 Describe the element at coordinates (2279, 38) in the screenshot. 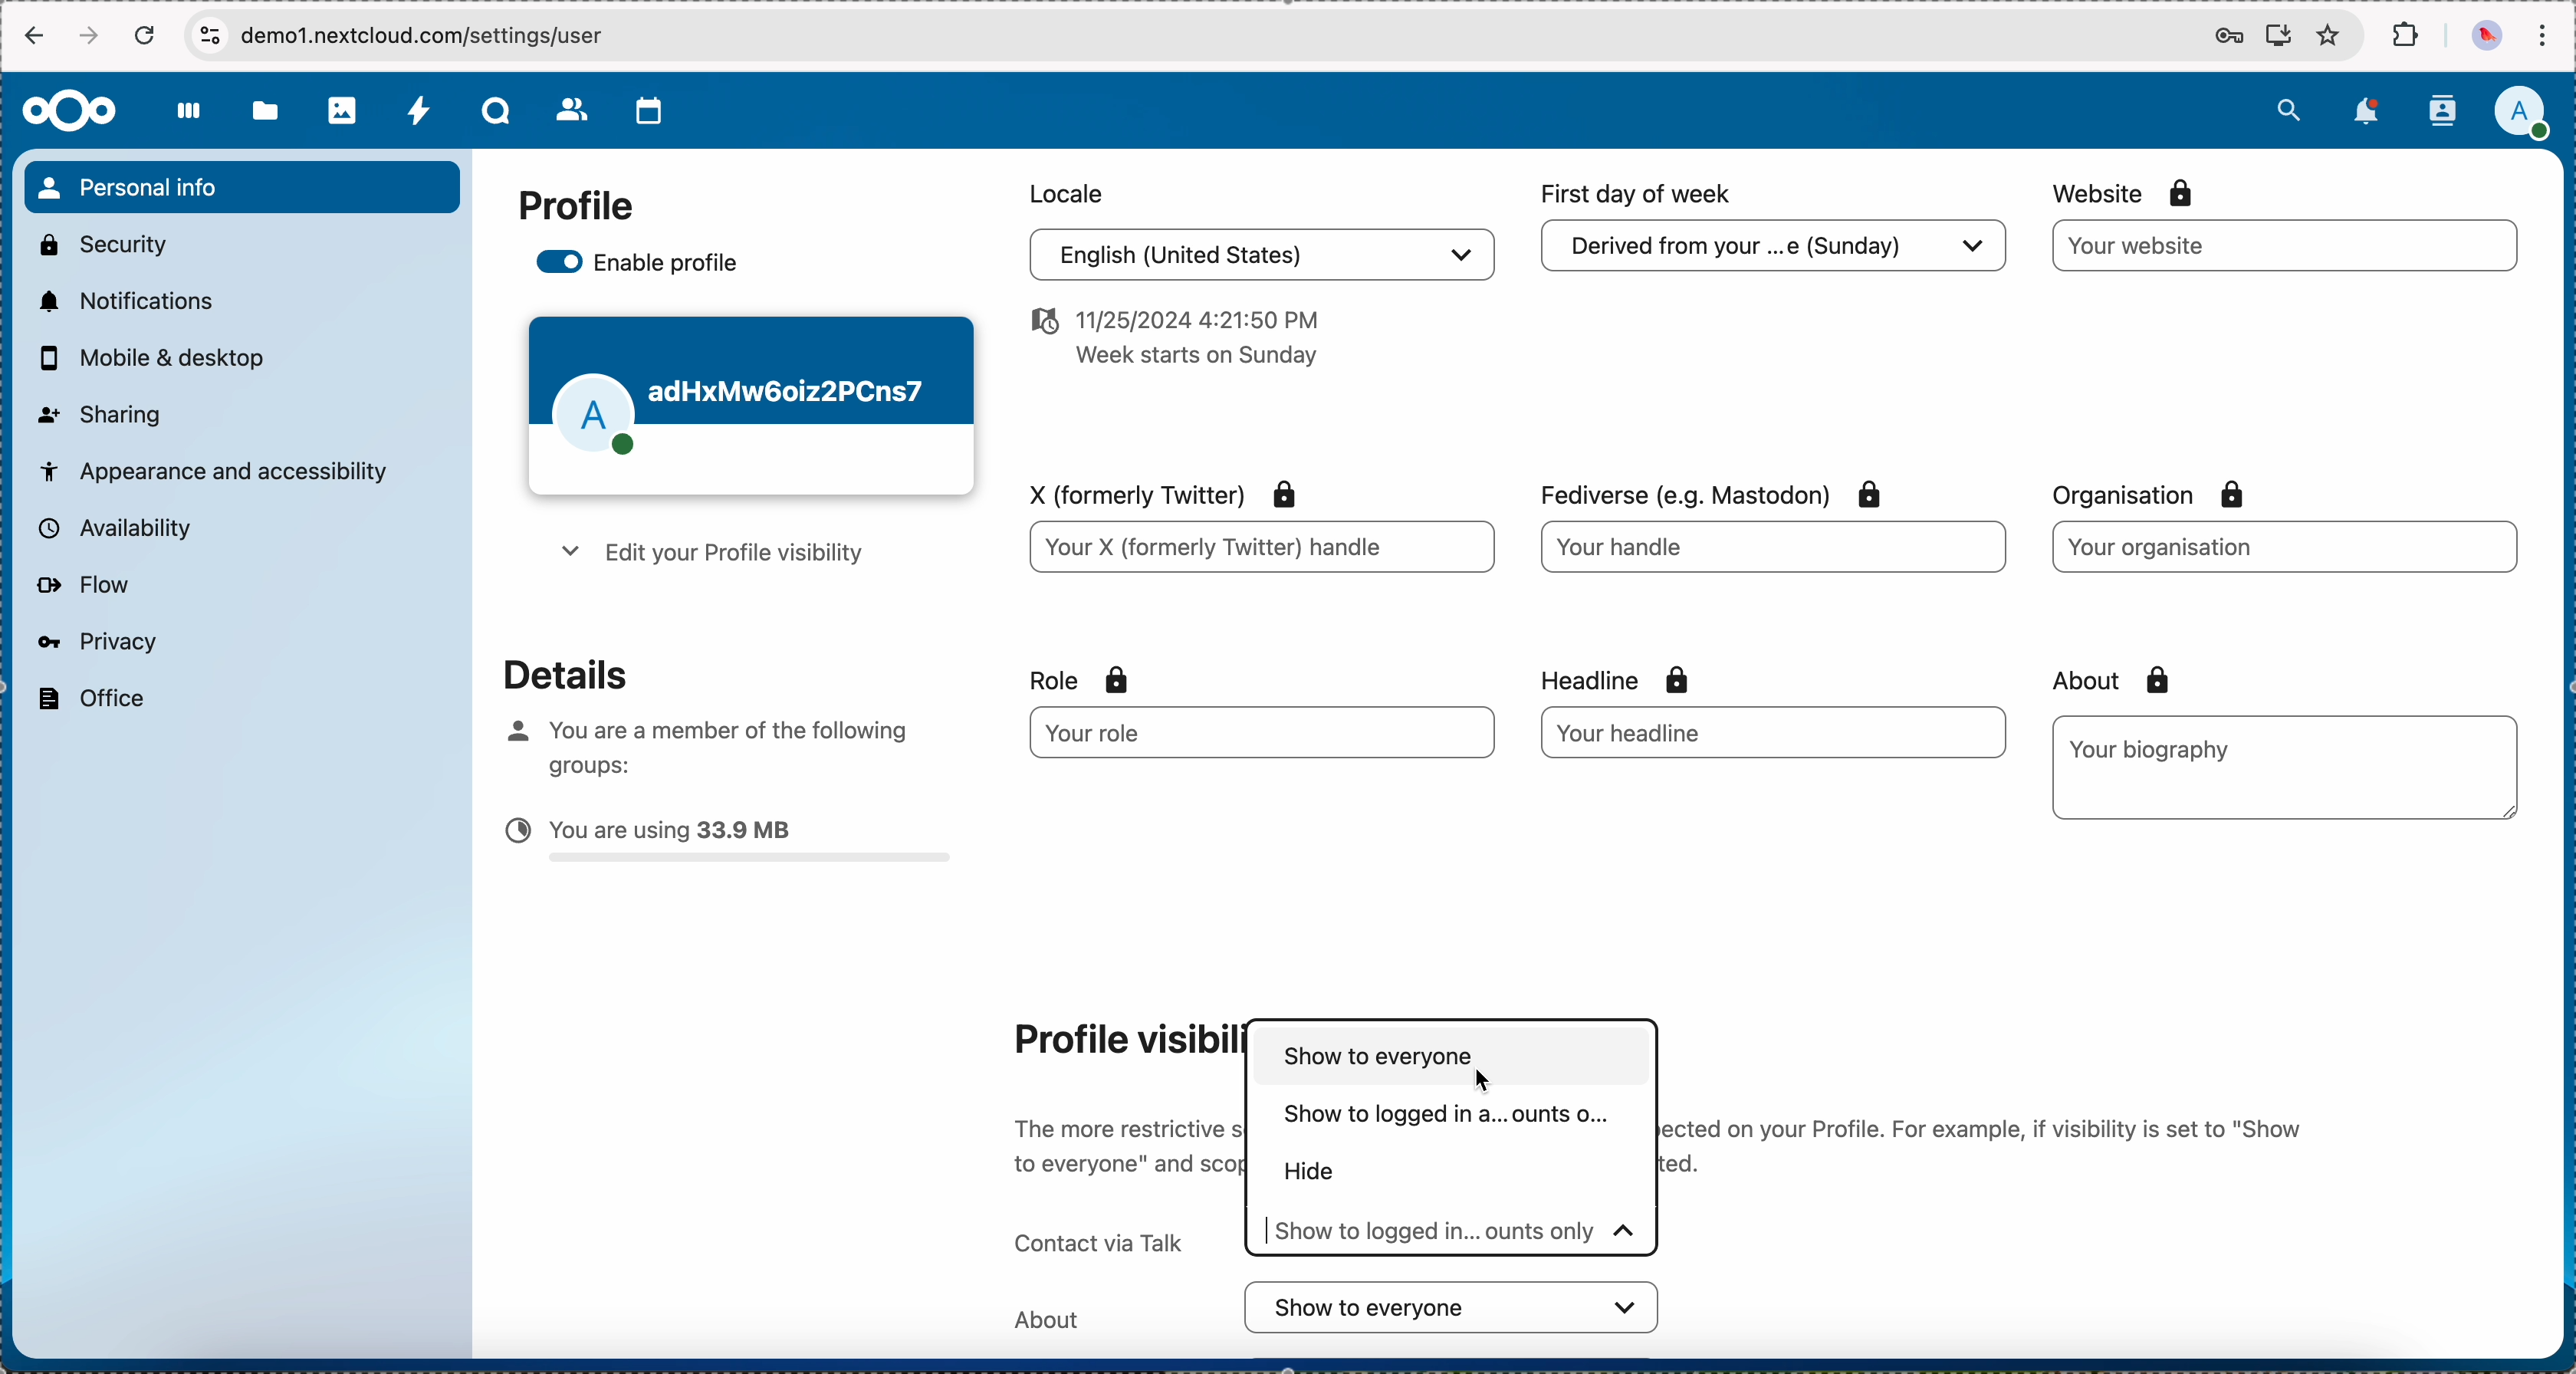

I see `install Nextcloud` at that location.